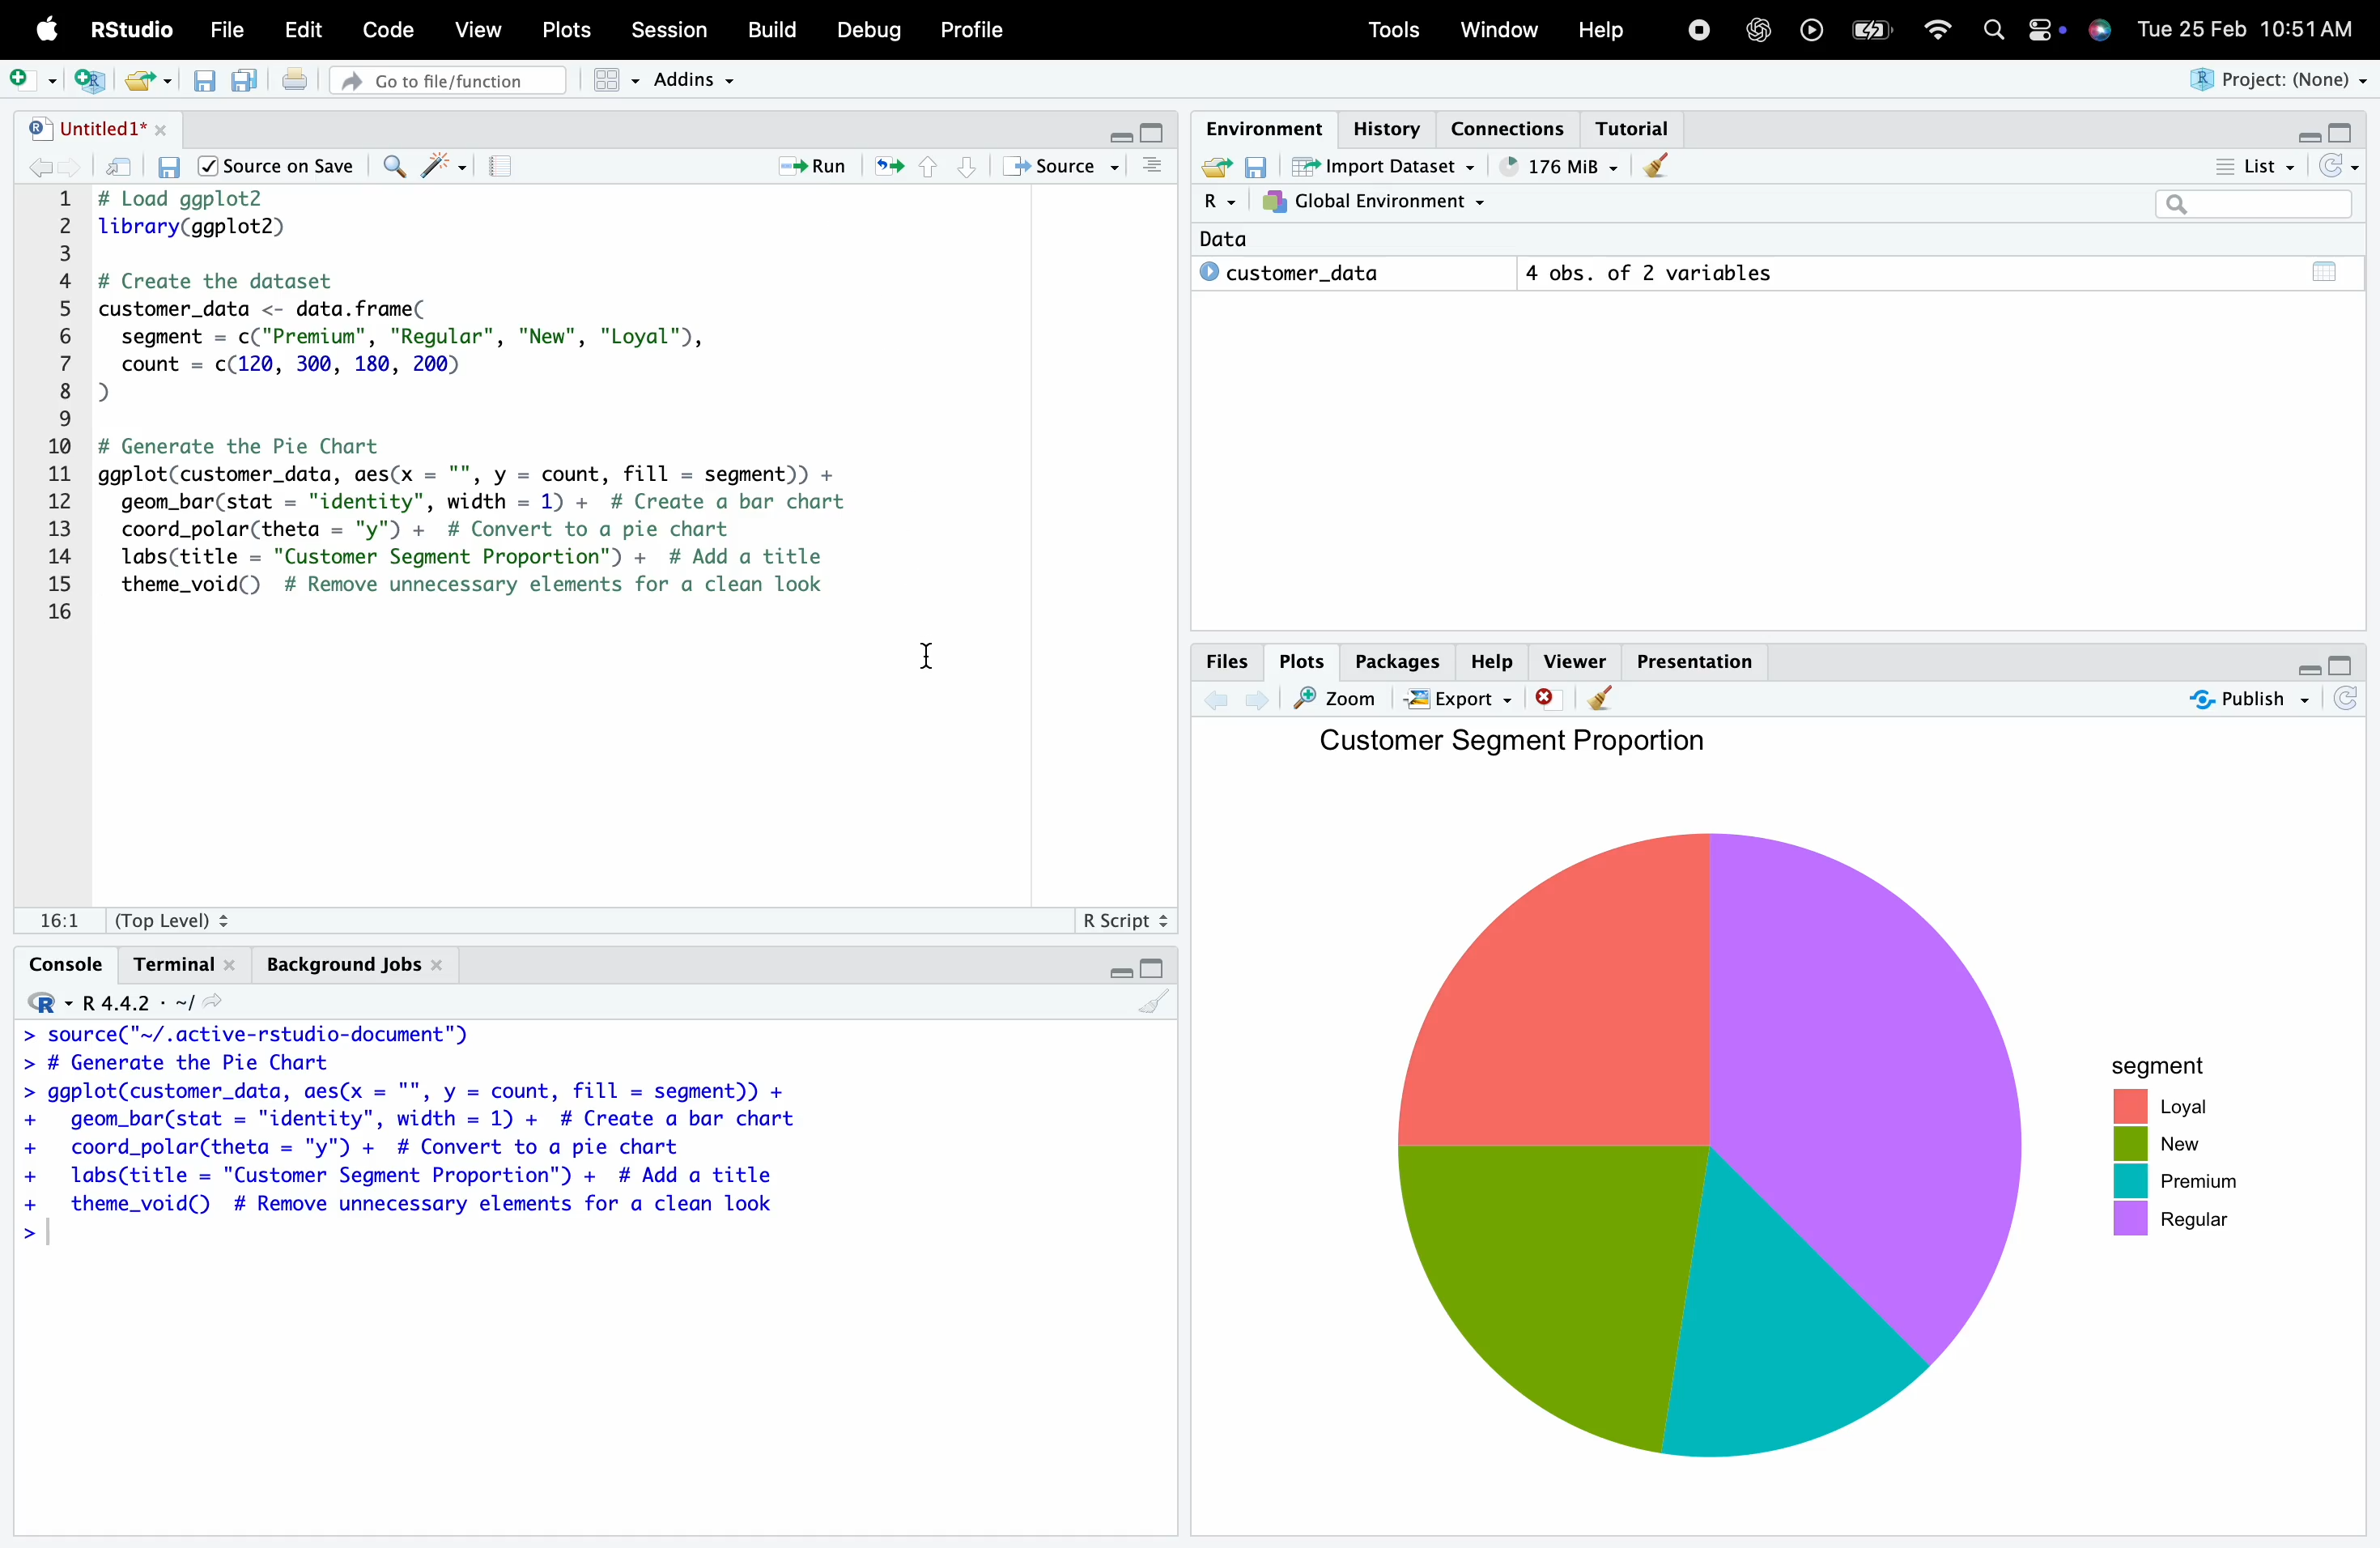  Describe the element at coordinates (393, 29) in the screenshot. I see `Code` at that location.